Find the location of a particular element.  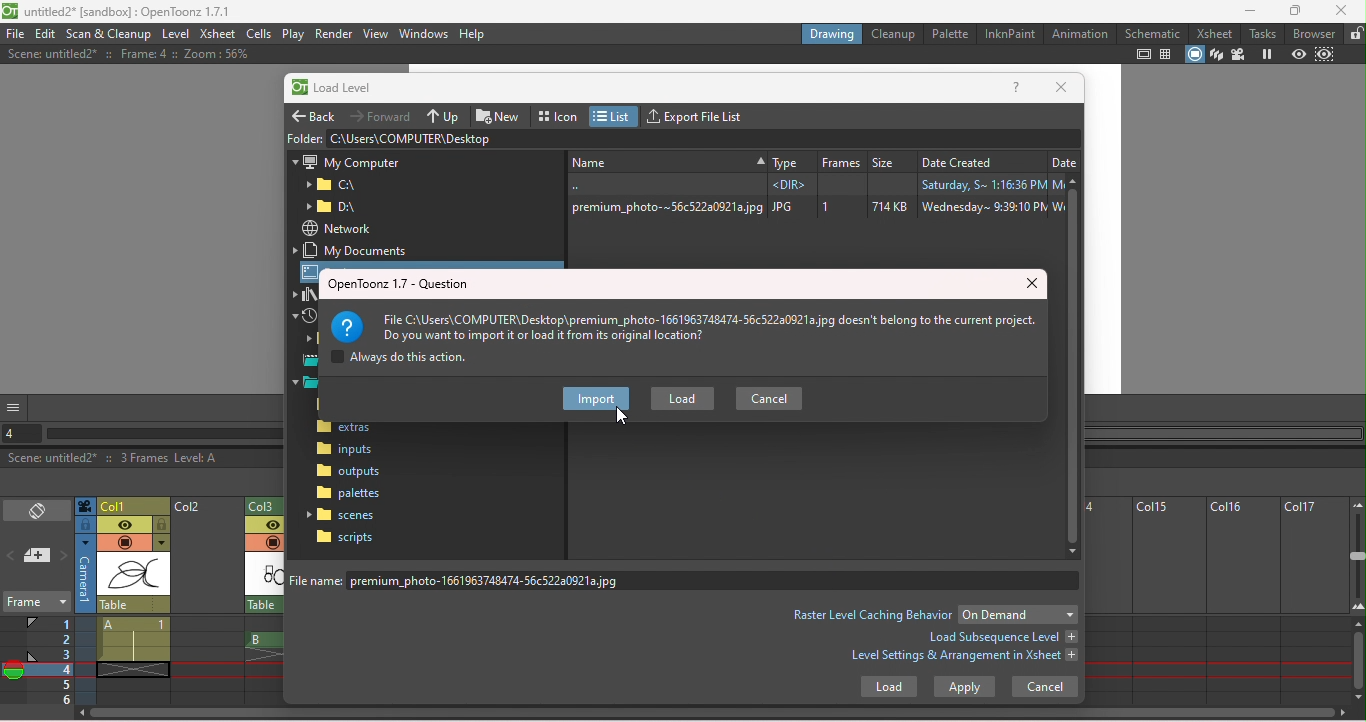

Outputs is located at coordinates (348, 471).